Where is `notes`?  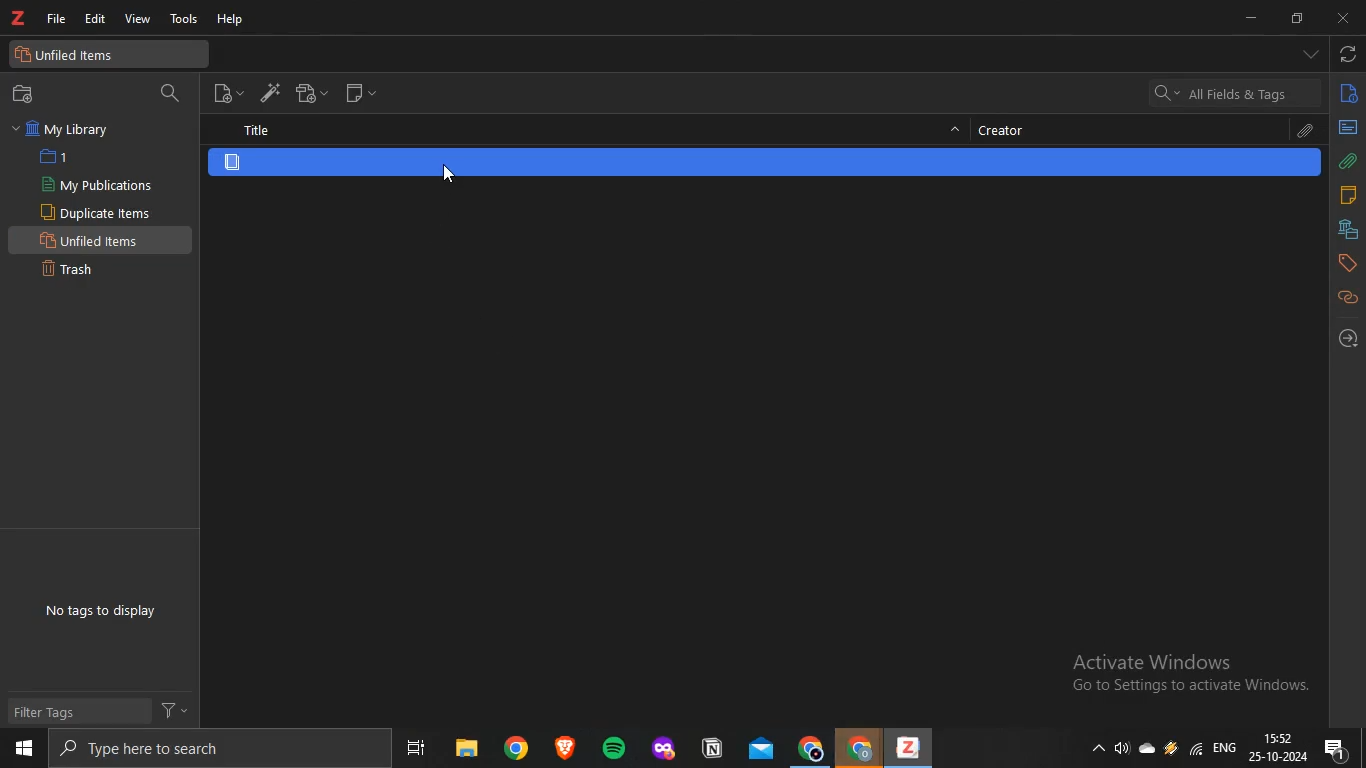 notes is located at coordinates (1348, 195).